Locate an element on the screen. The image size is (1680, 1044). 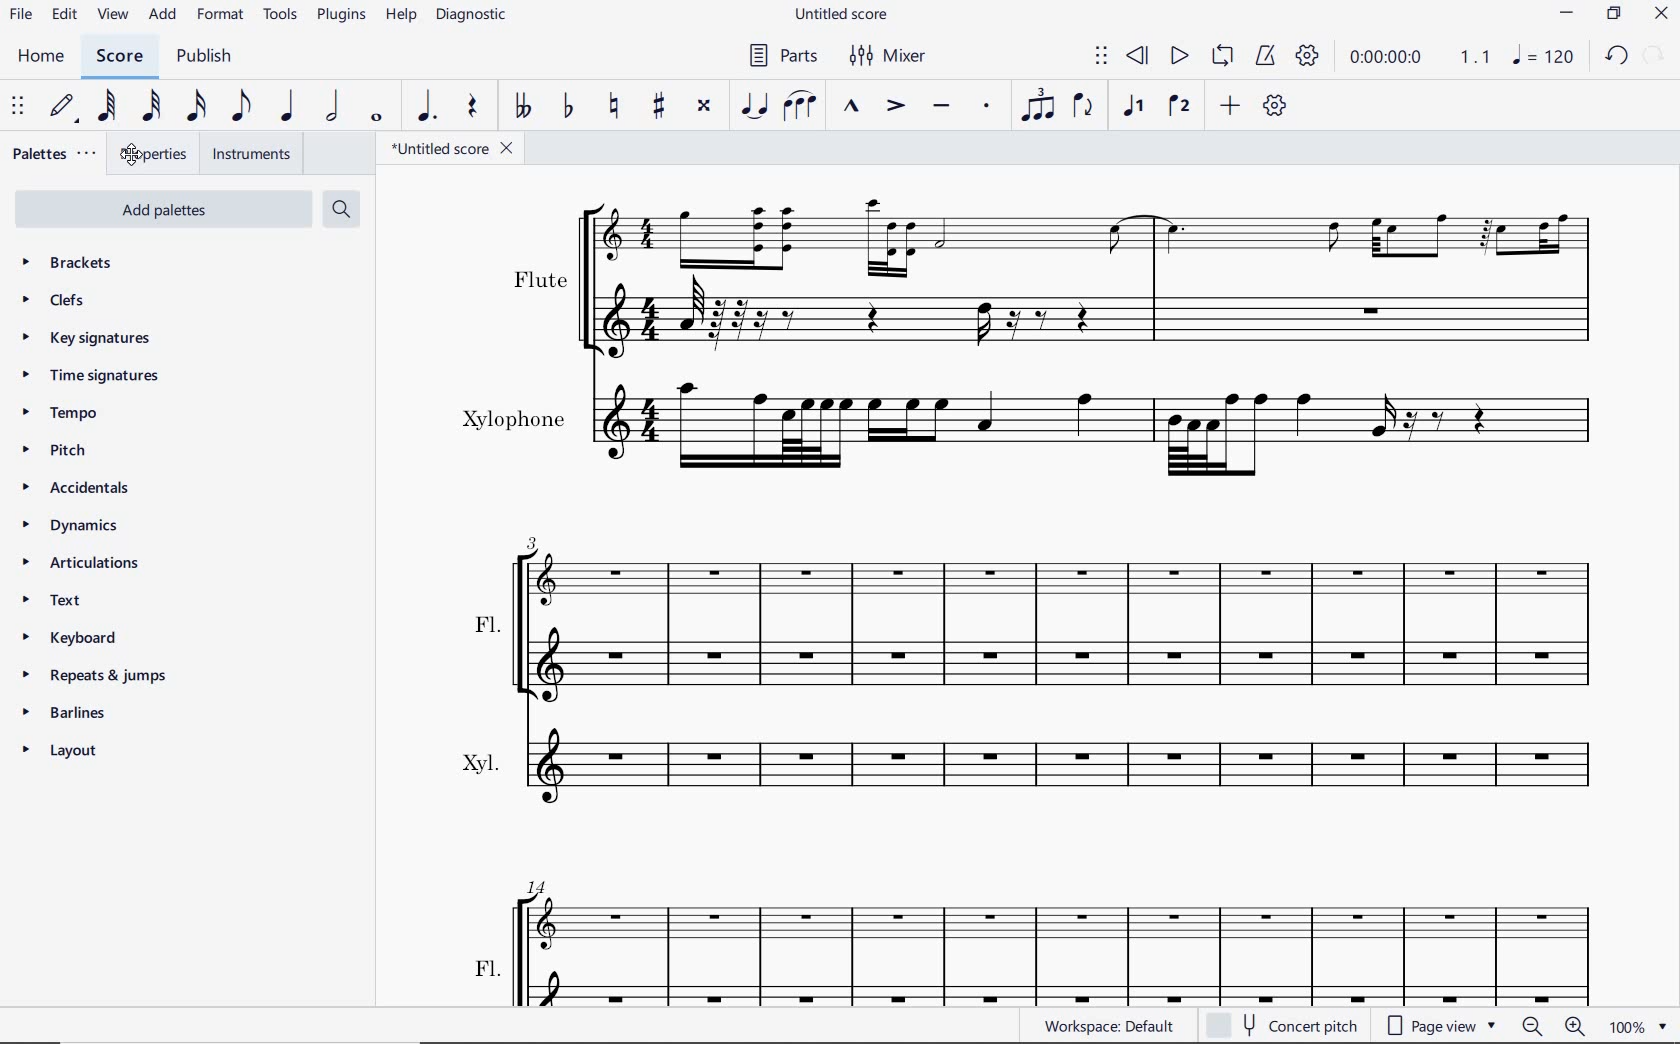
METRONOME is located at coordinates (1268, 58).